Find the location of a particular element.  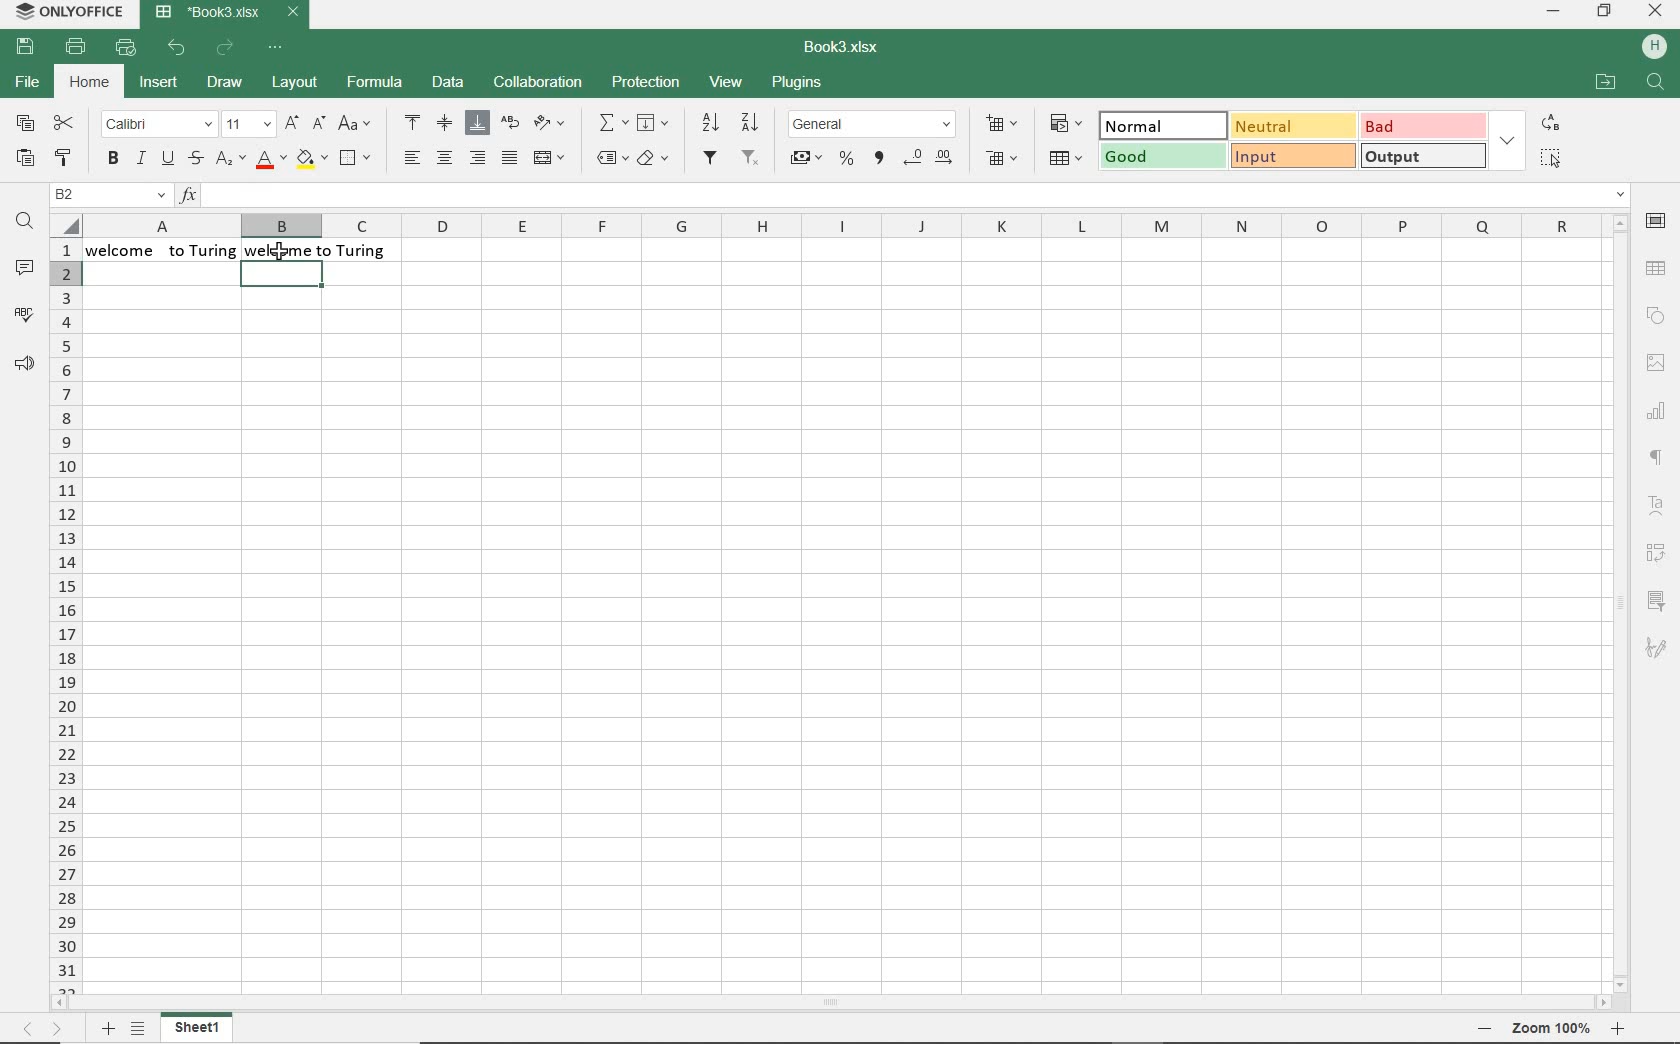

home is located at coordinates (89, 84).